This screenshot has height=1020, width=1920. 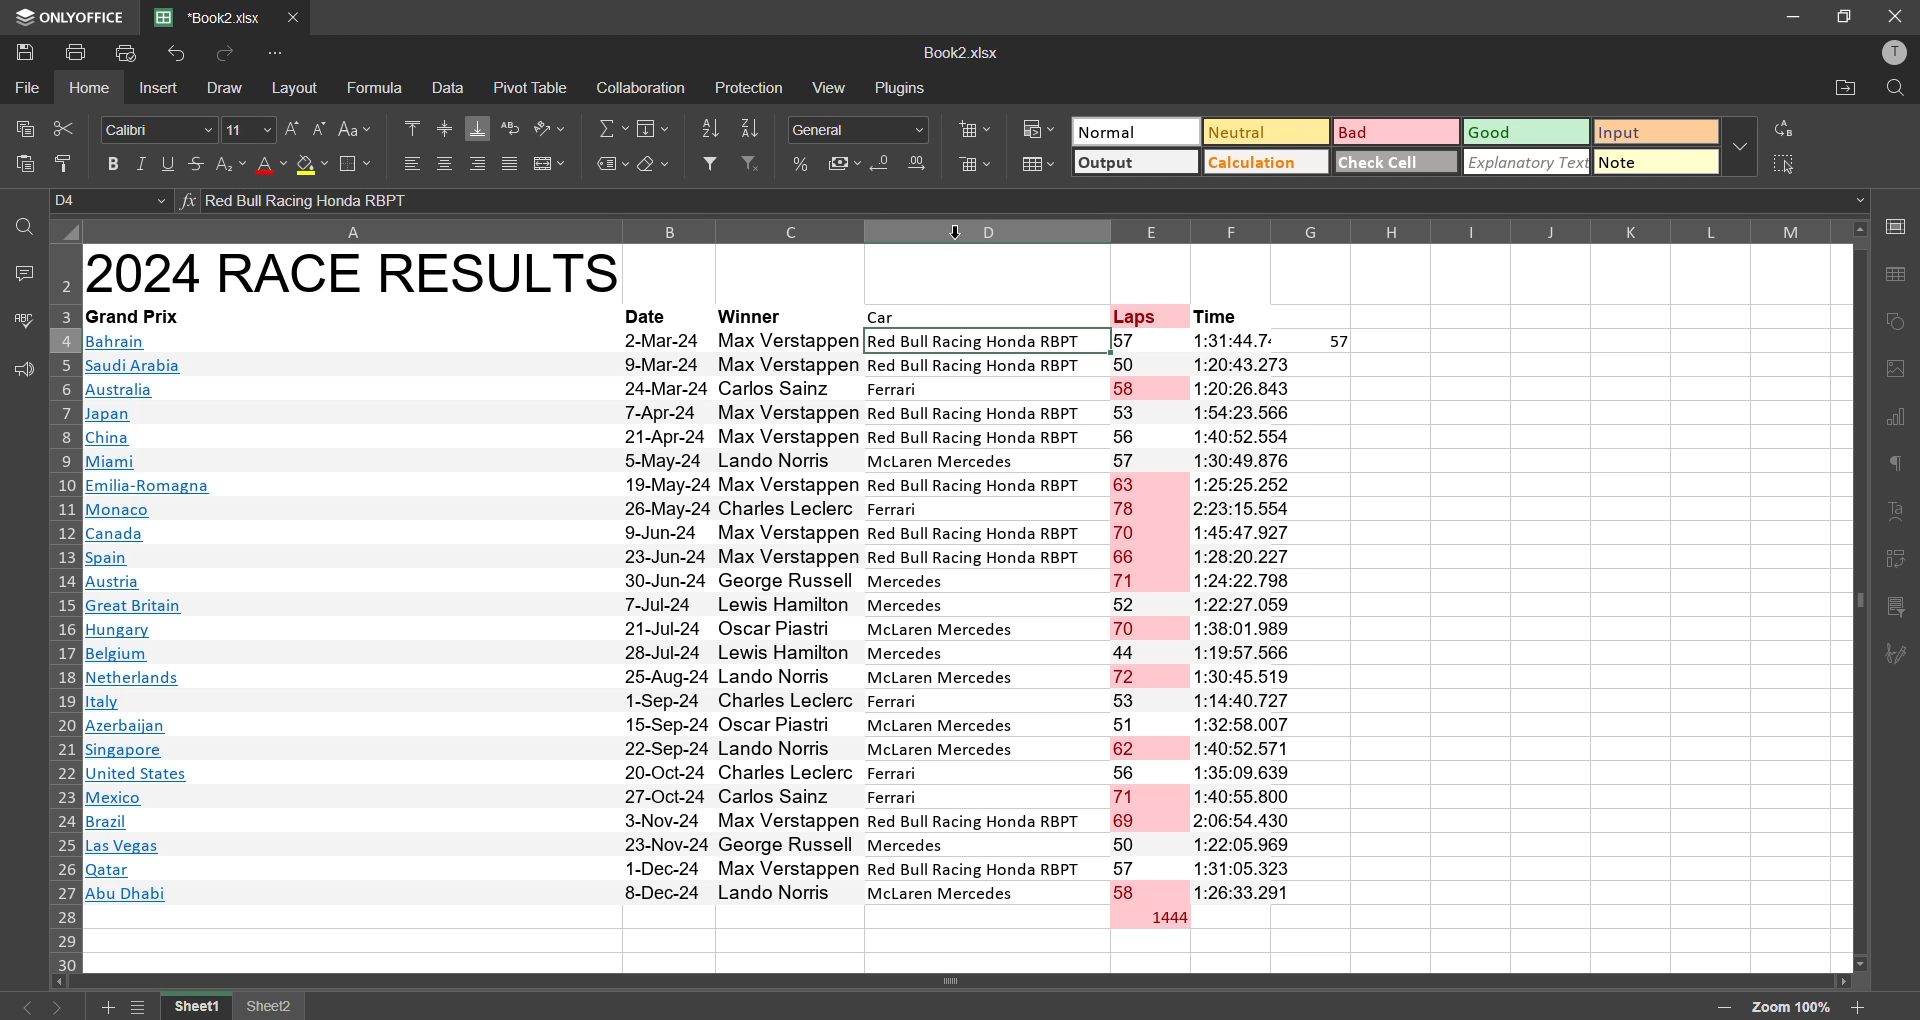 What do you see at coordinates (638, 89) in the screenshot?
I see `collaboration` at bounding box center [638, 89].